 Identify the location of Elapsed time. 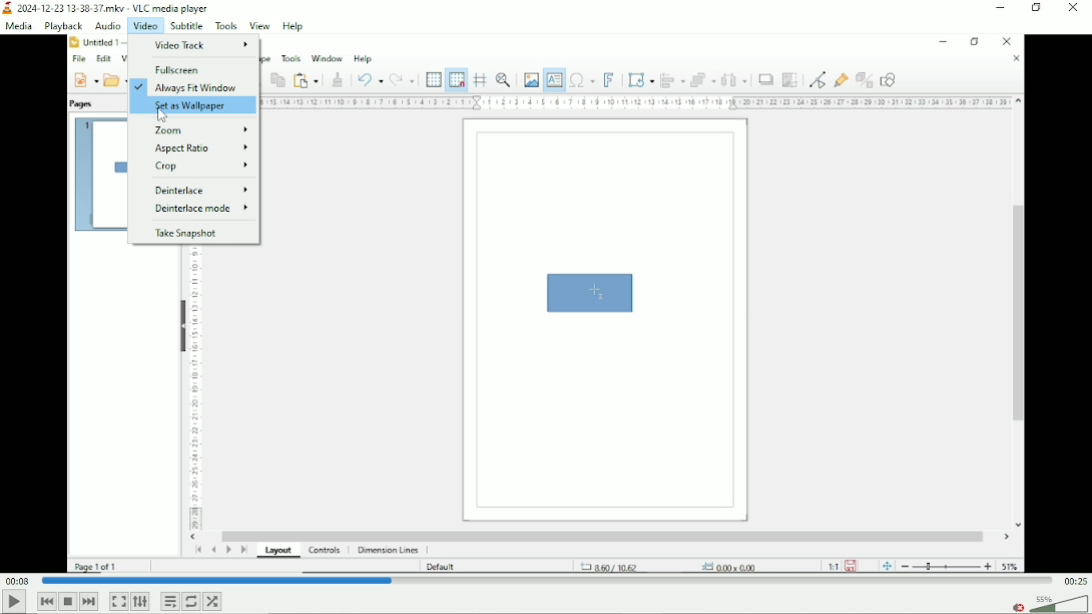
(17, 579).